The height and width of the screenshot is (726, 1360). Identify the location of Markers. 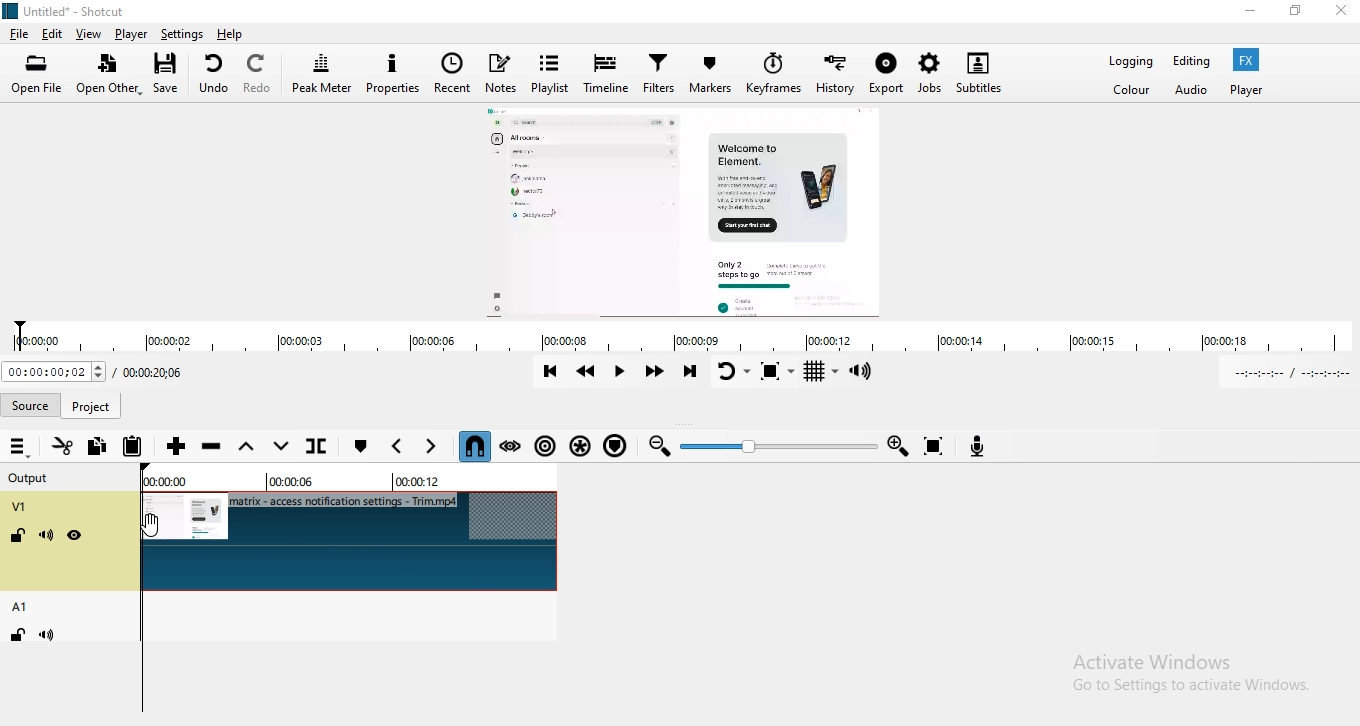
(712, 73).